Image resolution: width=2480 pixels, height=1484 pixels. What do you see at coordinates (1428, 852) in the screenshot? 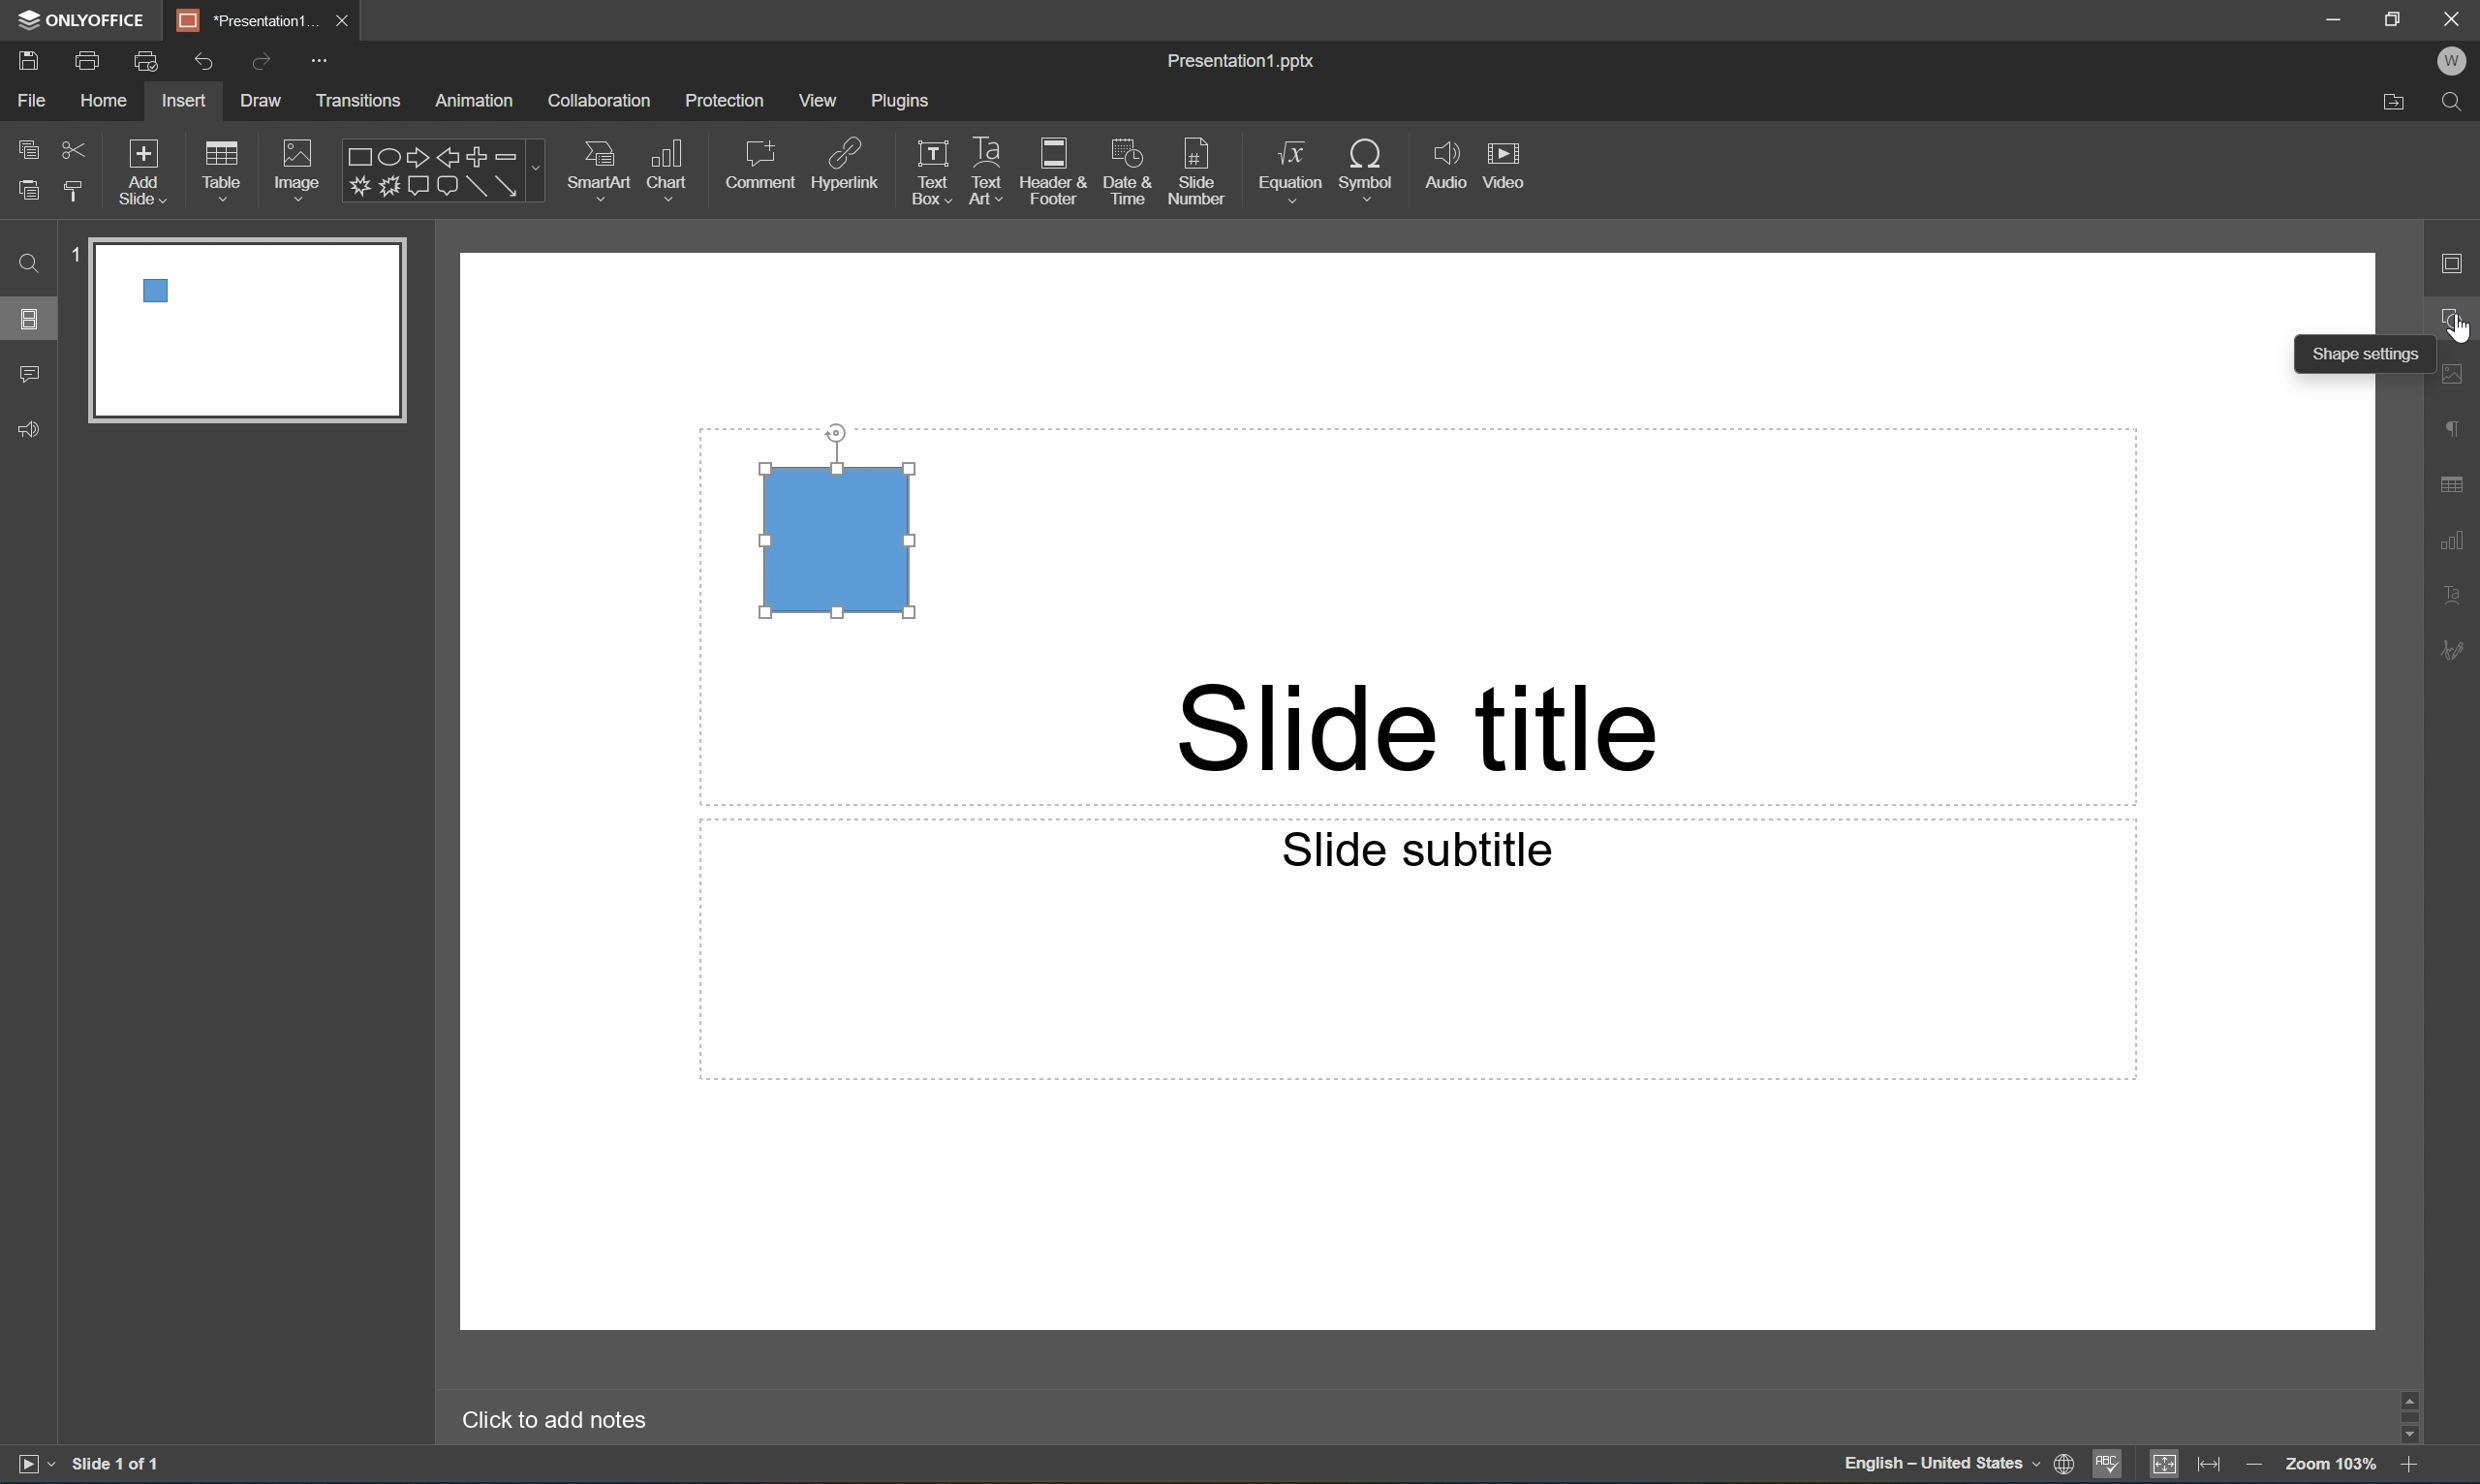
I see `Slide subtitle` at bounding box center [1428, 852].